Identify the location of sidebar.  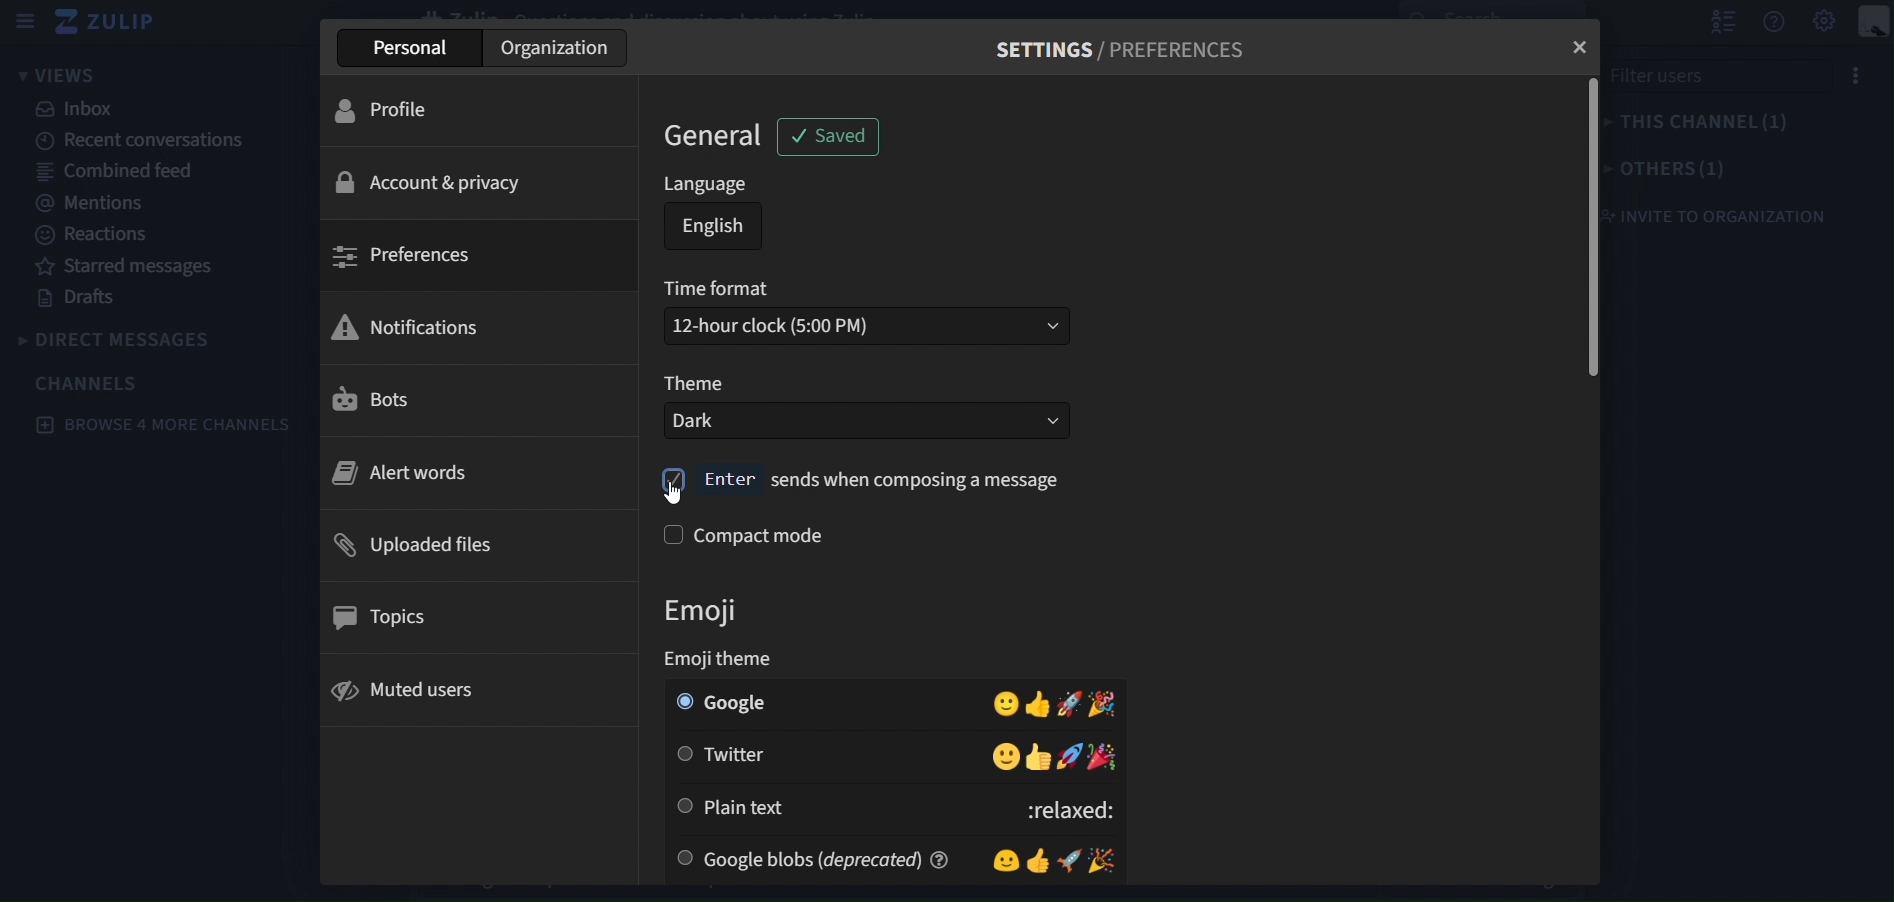
(27, 21).